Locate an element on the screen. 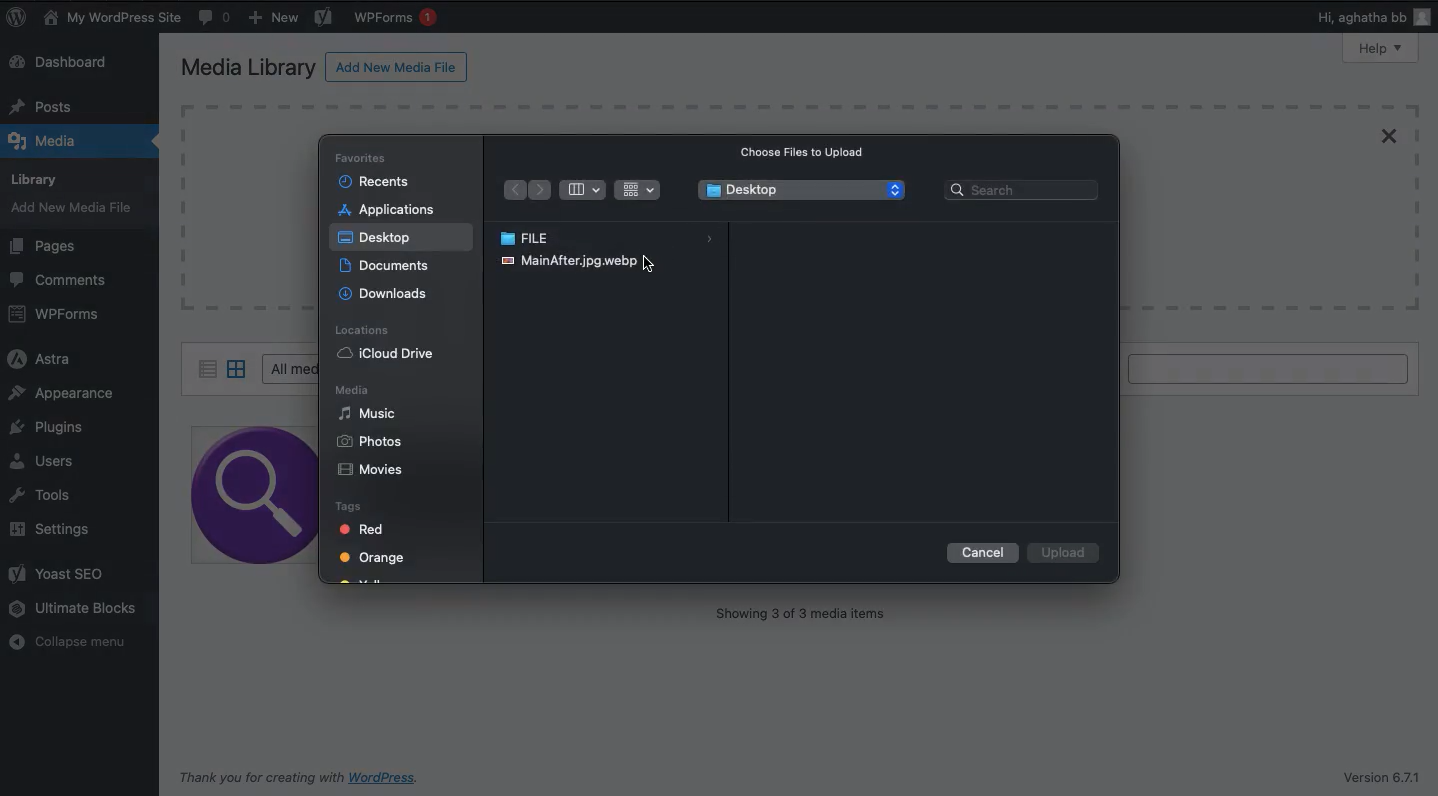 This screenshot has width=1438, height=796. Yoast SEO is located at coordinates (60, 572).